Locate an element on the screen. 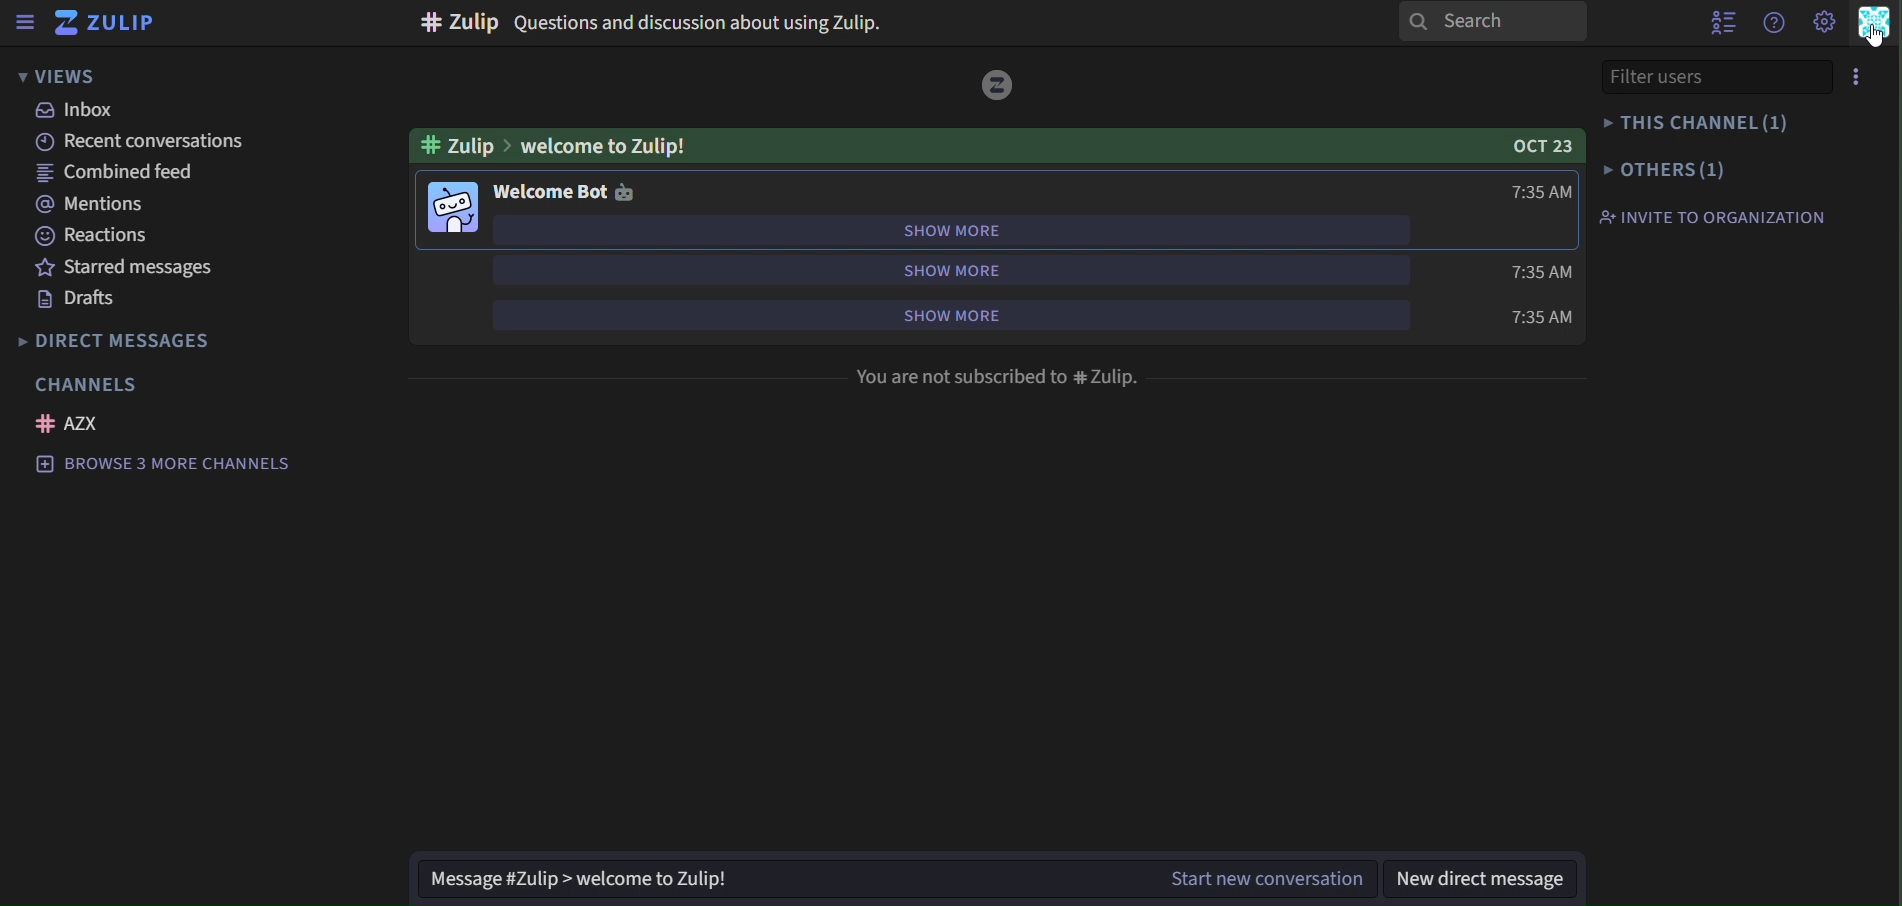  others is located at coordinates (1668, 168).